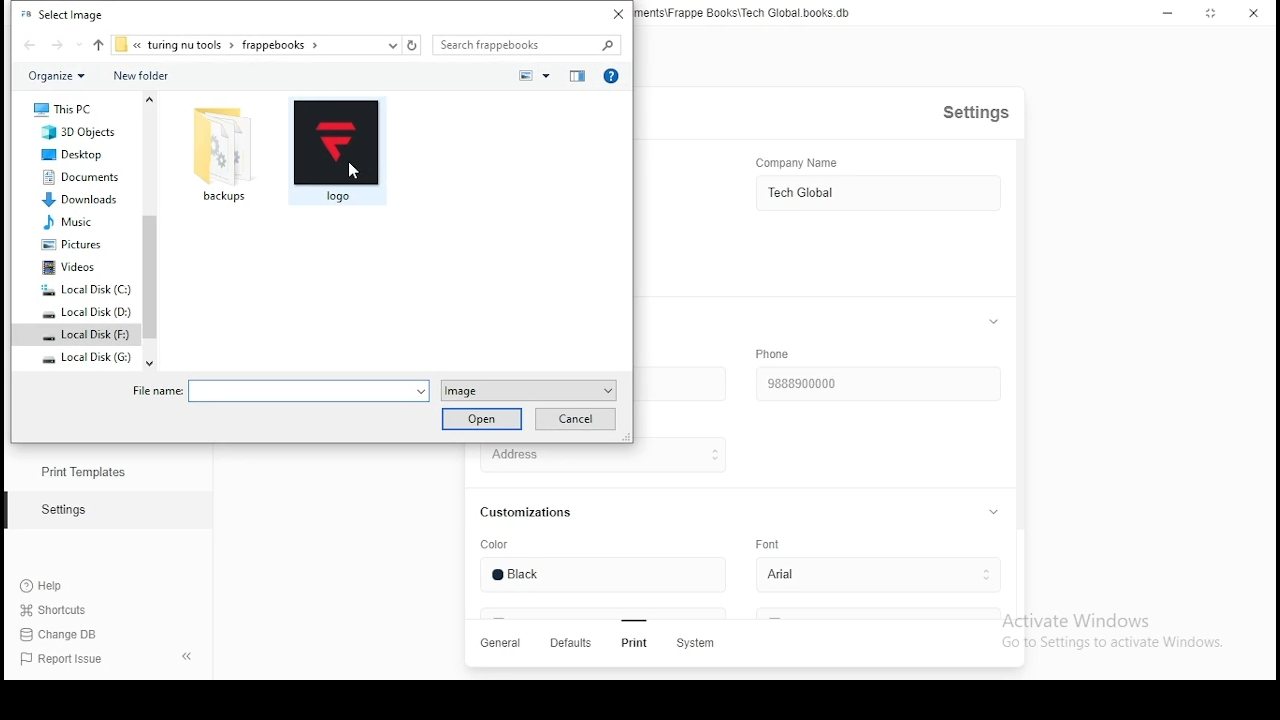 This screenshot has height=720, width=1280. What do you see at coordinates (88, 336) in the screenshot?
I see `Local Disk(F:)` at bounding box center [88, 336].